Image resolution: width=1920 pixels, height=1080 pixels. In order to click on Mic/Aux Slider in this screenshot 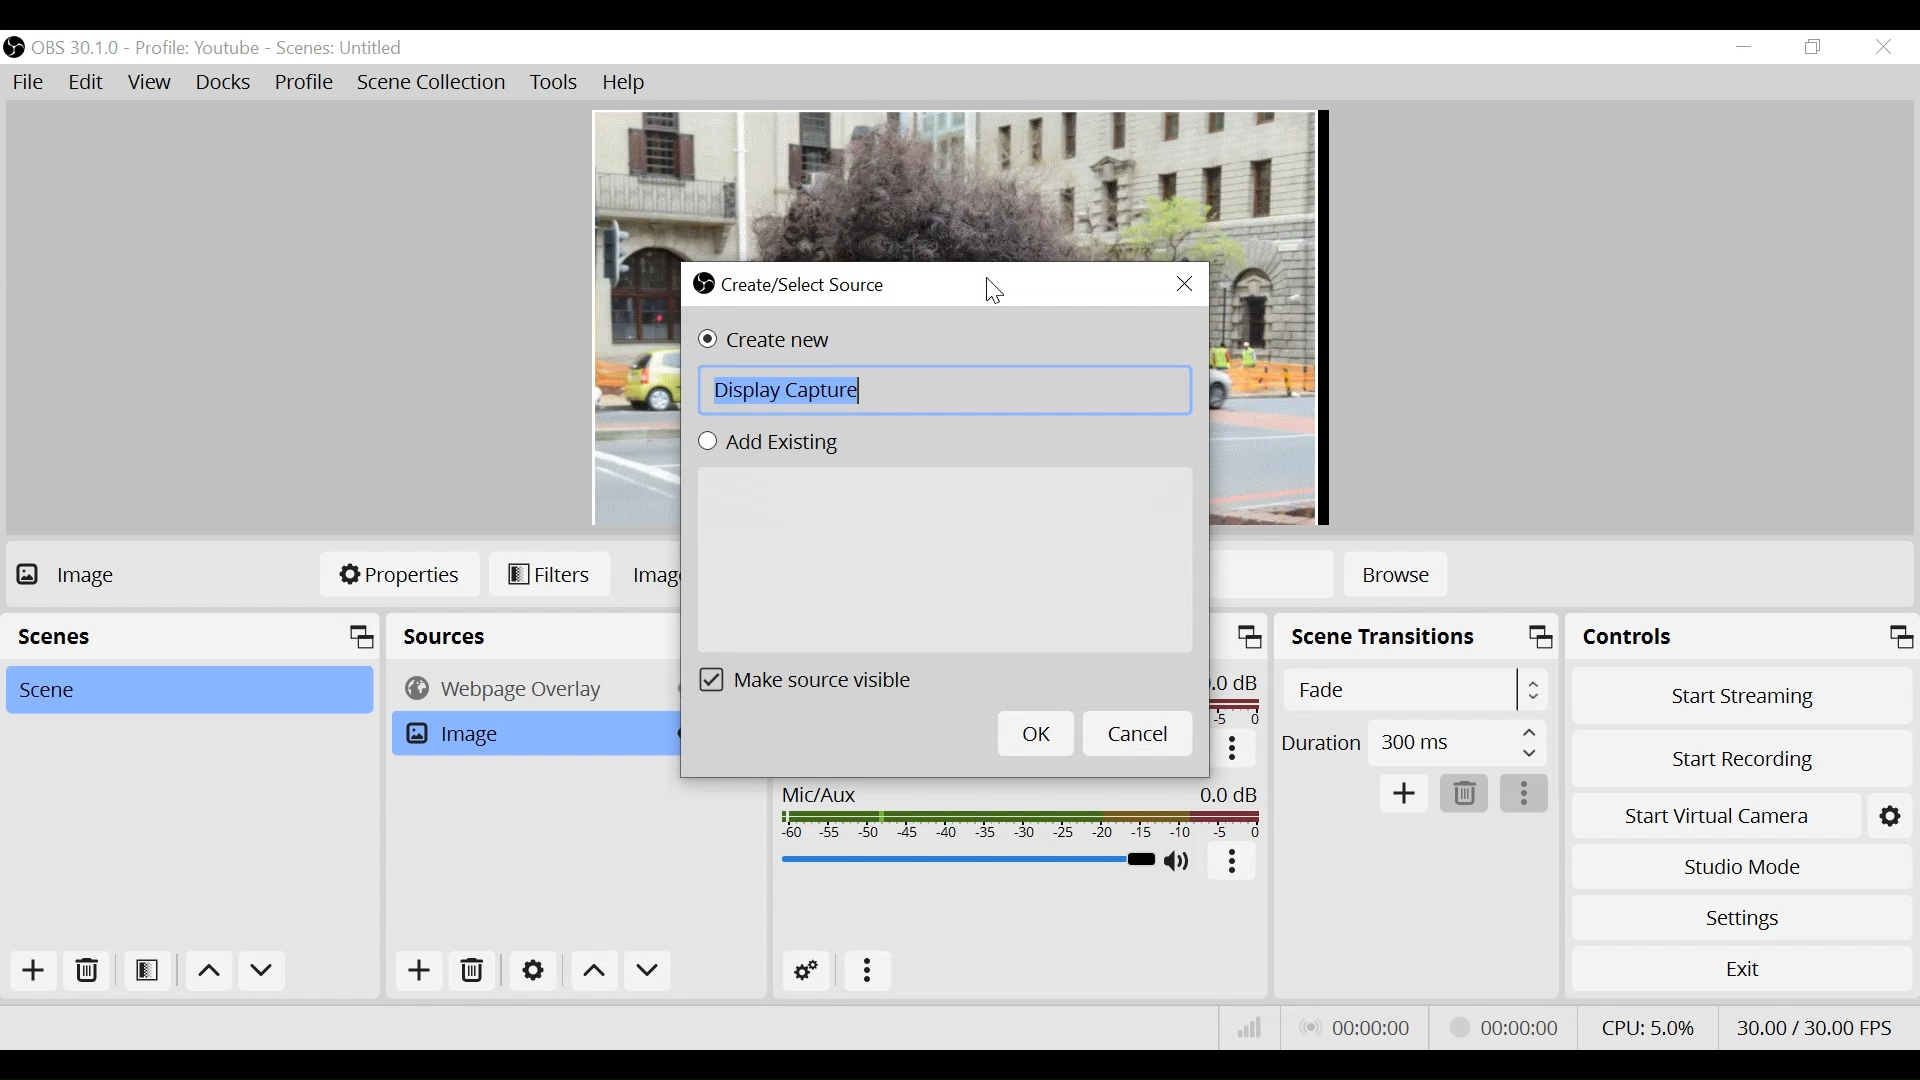, I will do `click(965, 859)`.